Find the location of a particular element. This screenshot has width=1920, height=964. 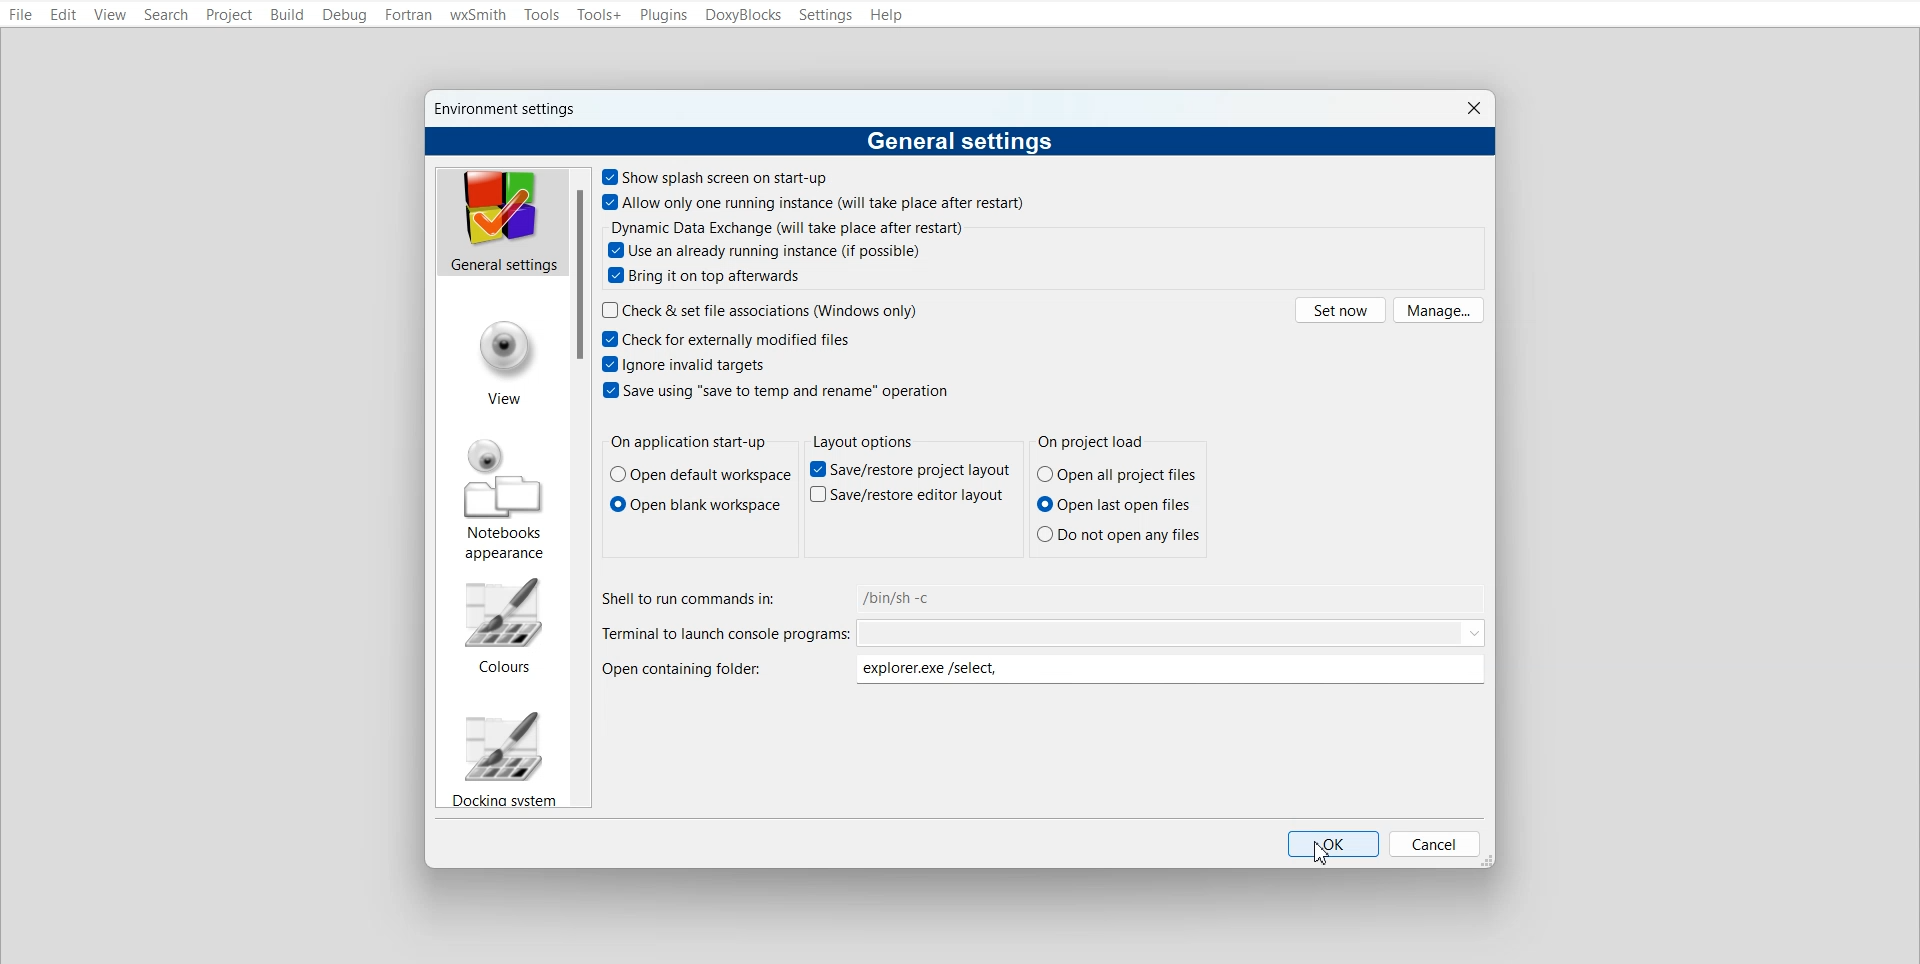

Open last open files is located at coordinates (1118, 504).